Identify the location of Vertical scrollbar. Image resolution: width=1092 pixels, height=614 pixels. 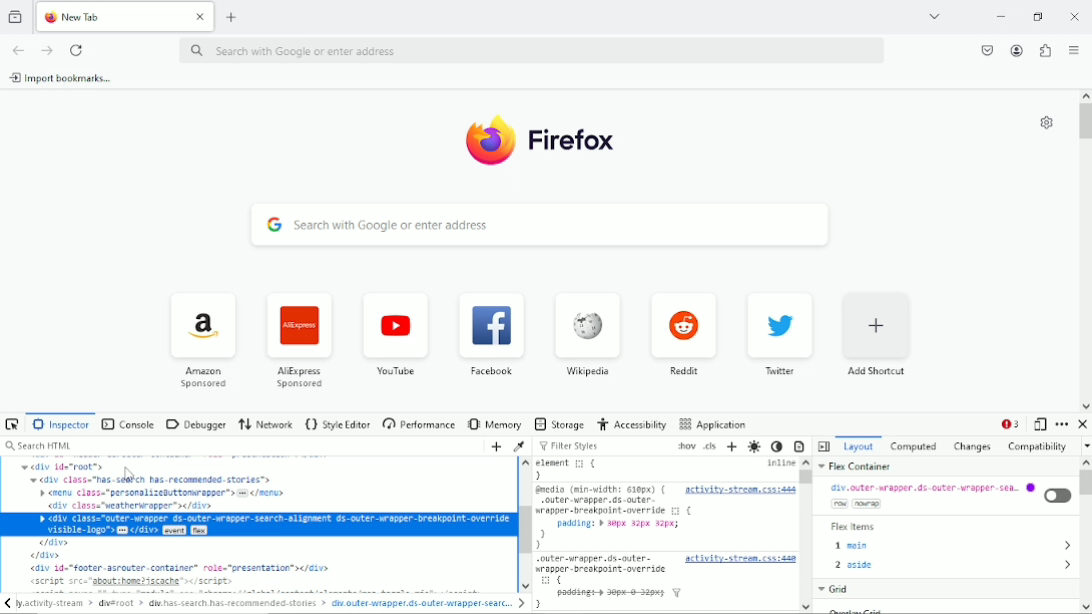
(1085, 484).